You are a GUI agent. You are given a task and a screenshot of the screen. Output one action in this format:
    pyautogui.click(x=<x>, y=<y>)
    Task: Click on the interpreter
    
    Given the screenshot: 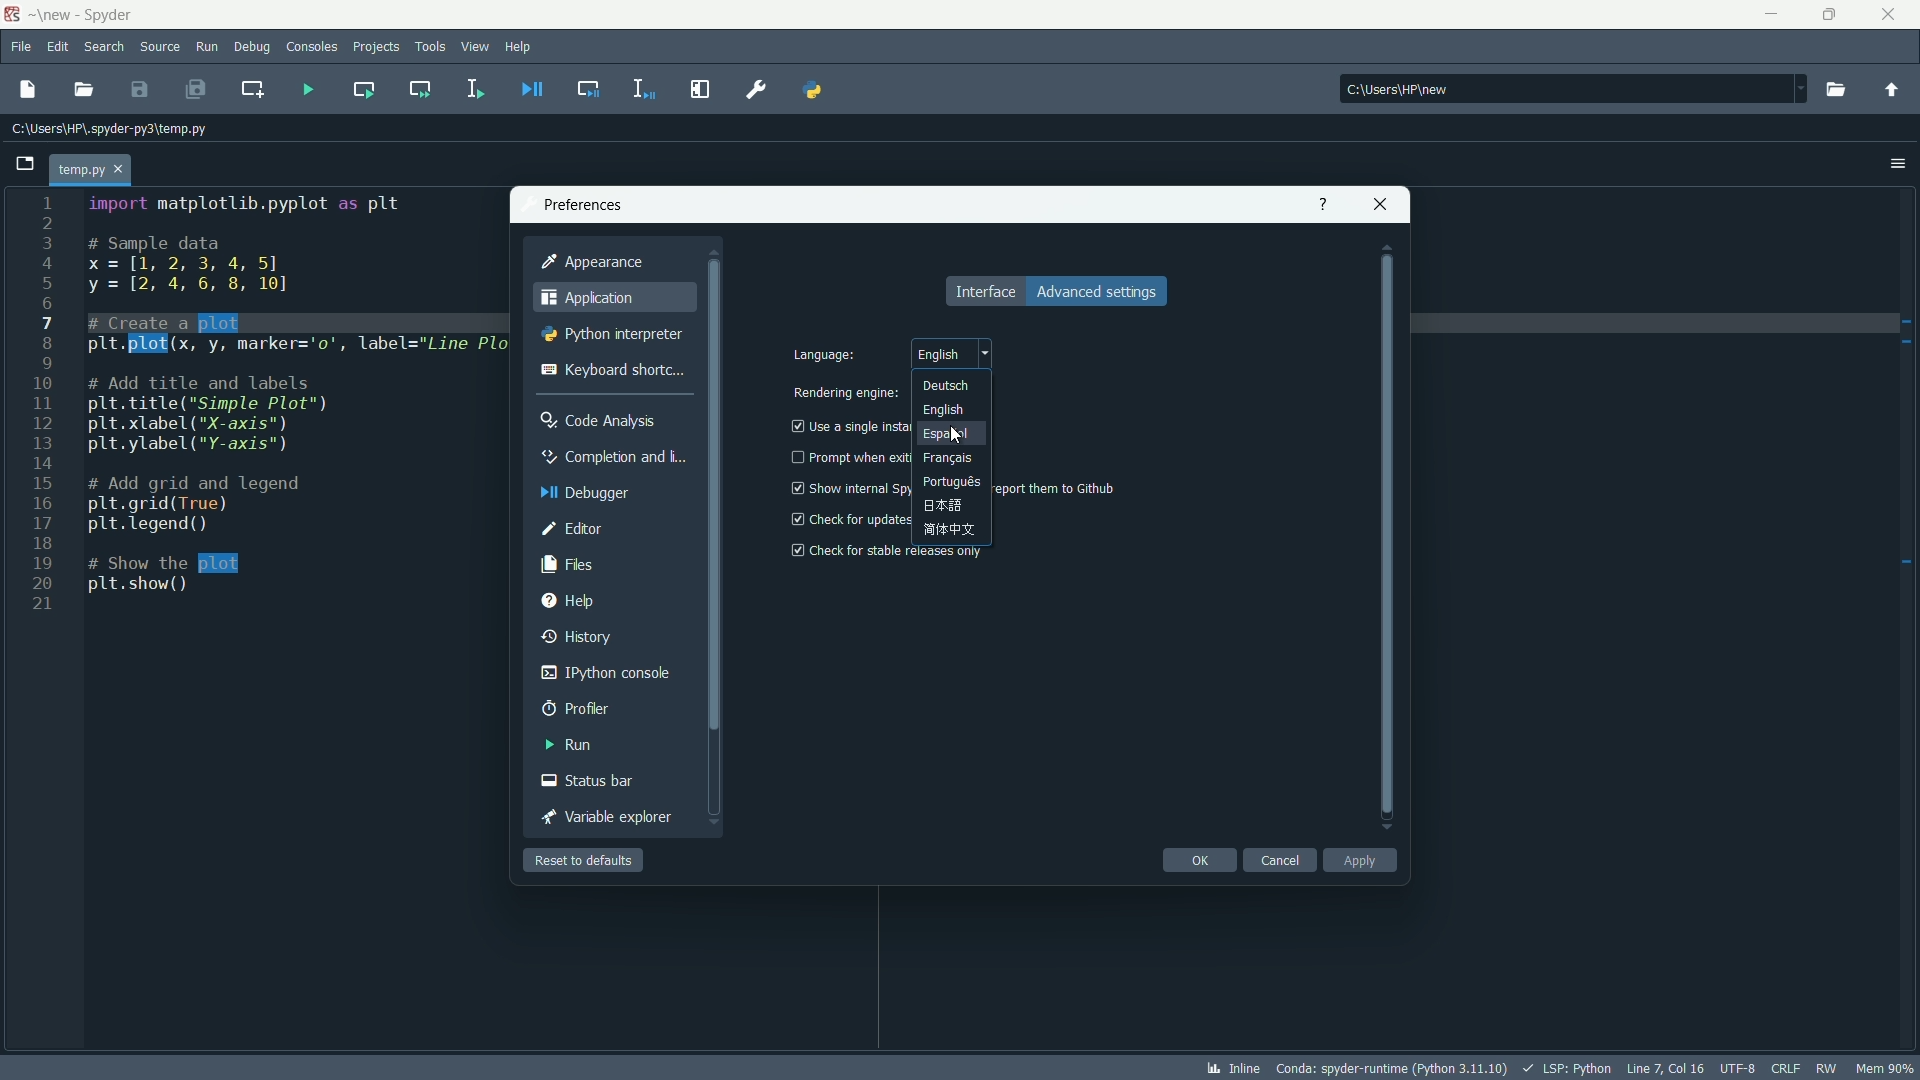 What is the action you would take?
    pyautogui.click(x=1393, y=1068)
    